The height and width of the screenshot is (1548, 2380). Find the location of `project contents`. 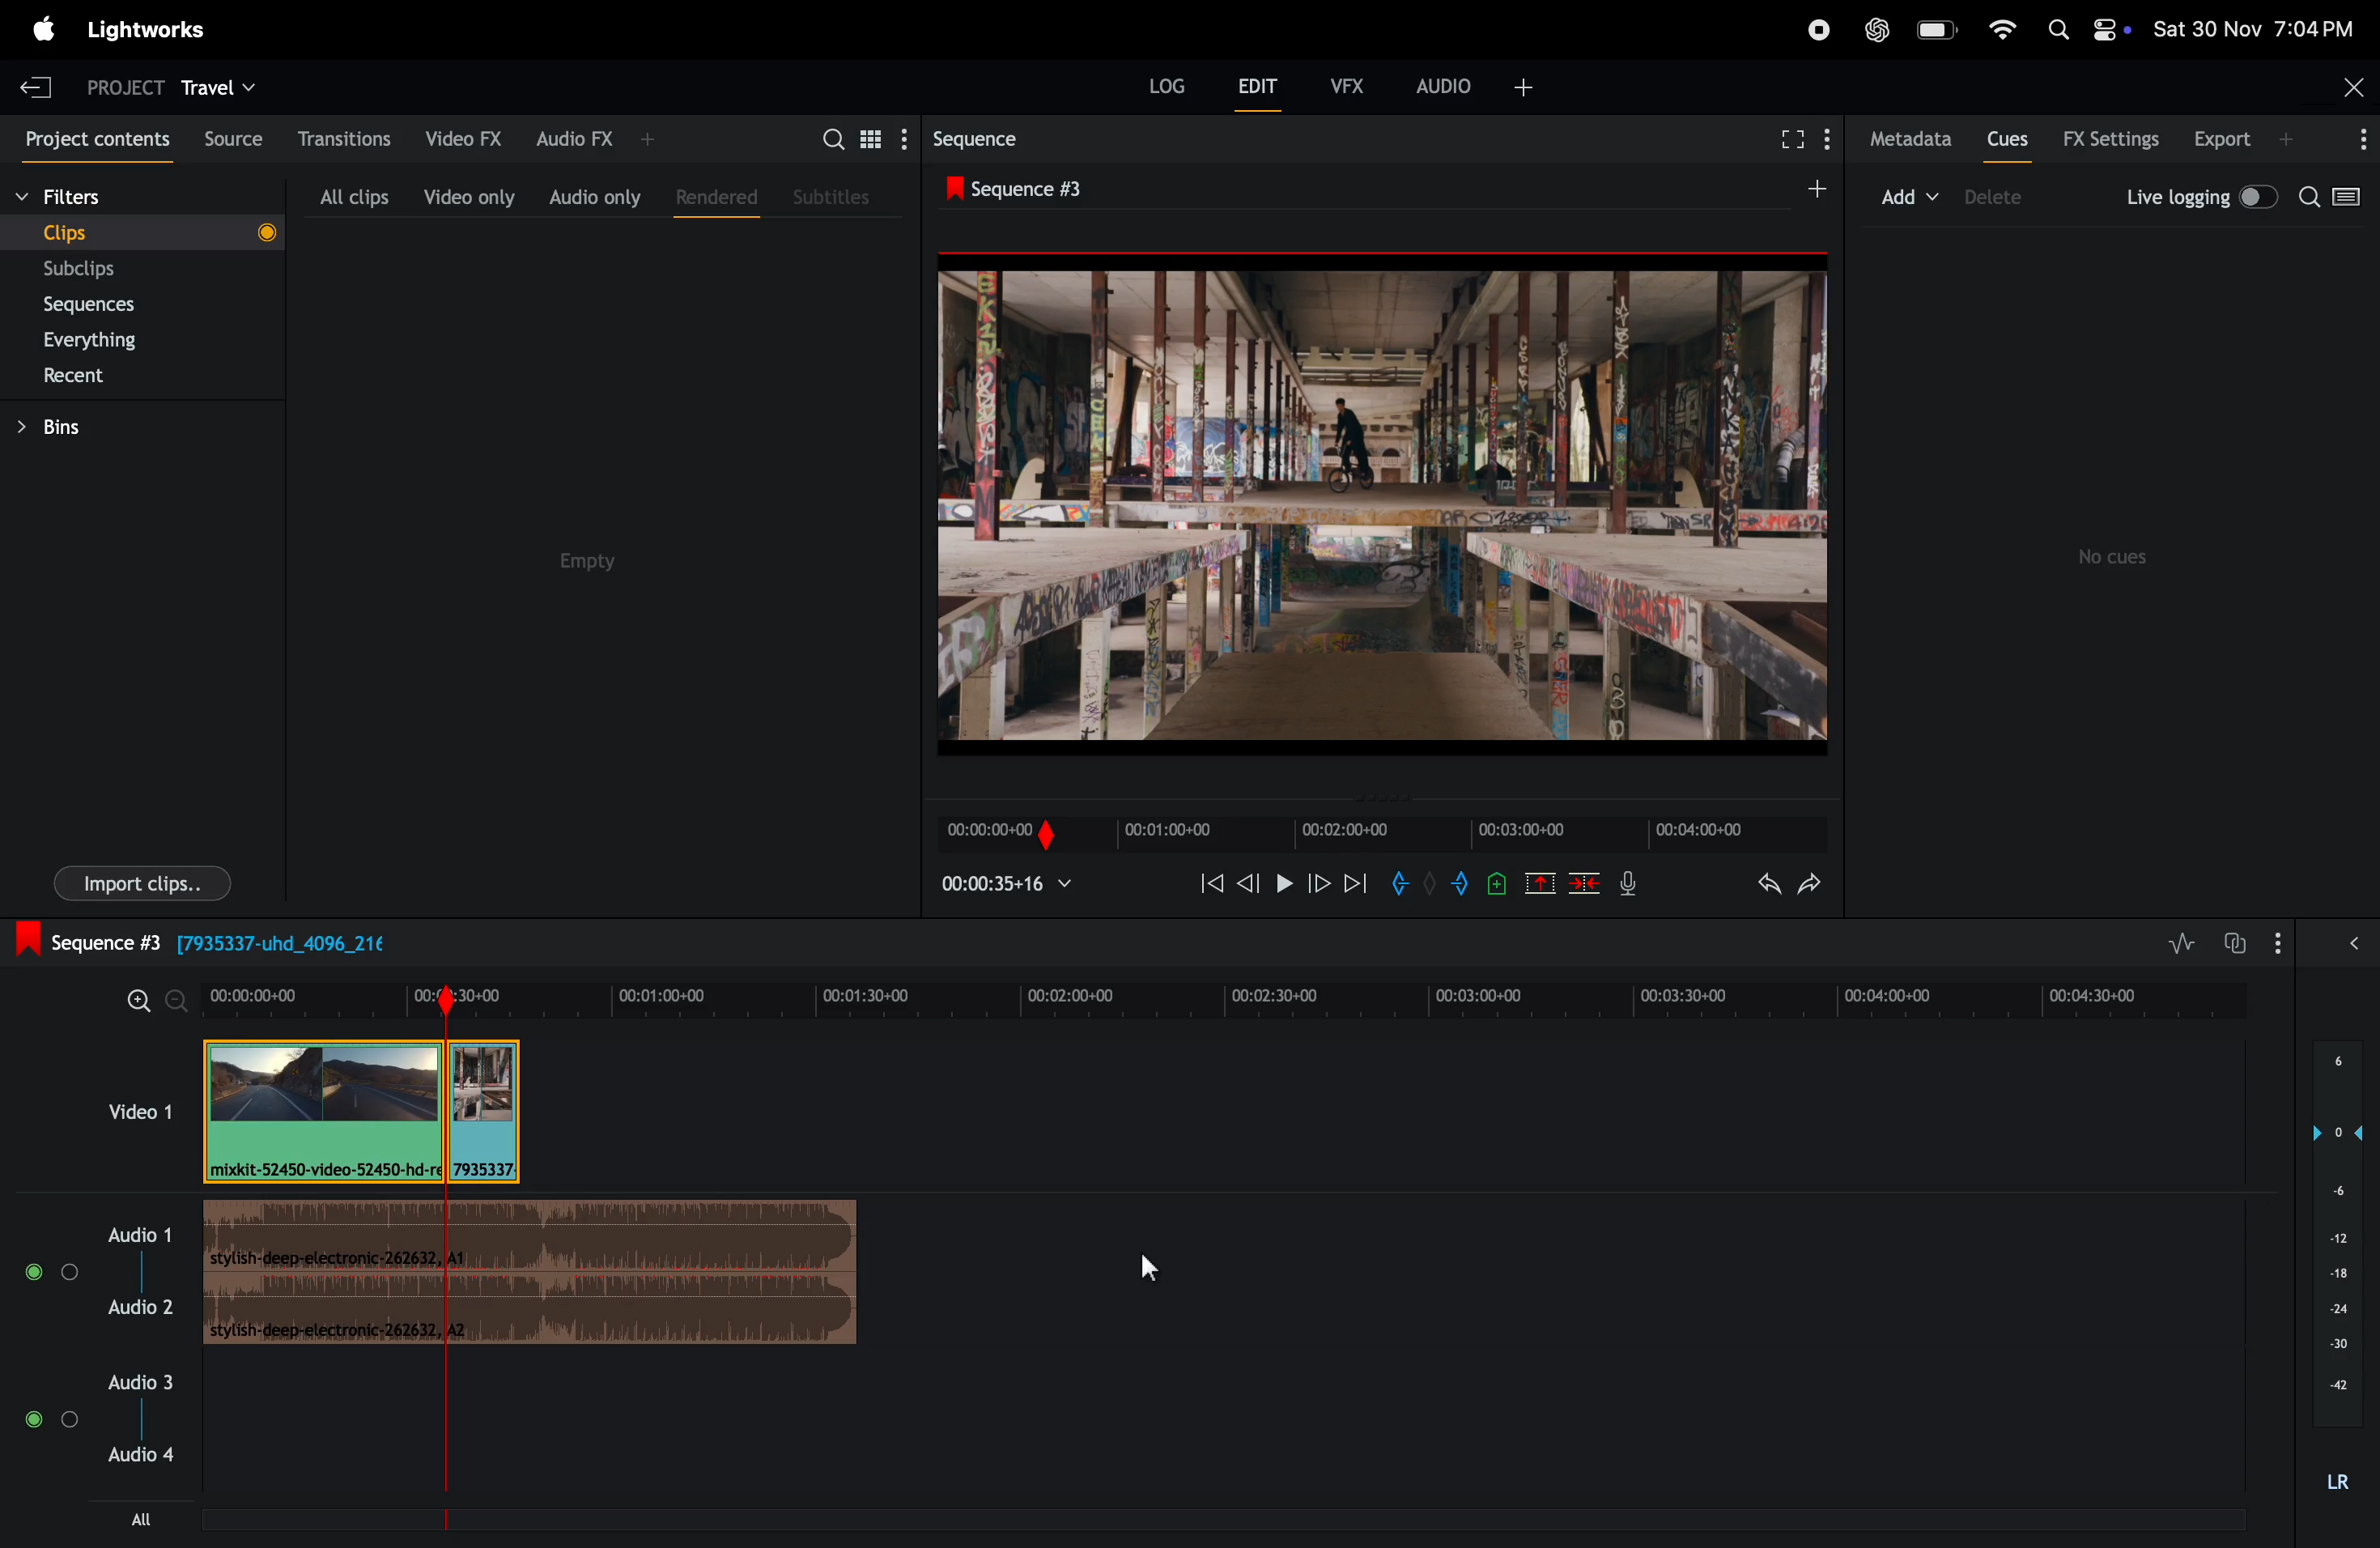

project contents is located at coordinates (88, 136).